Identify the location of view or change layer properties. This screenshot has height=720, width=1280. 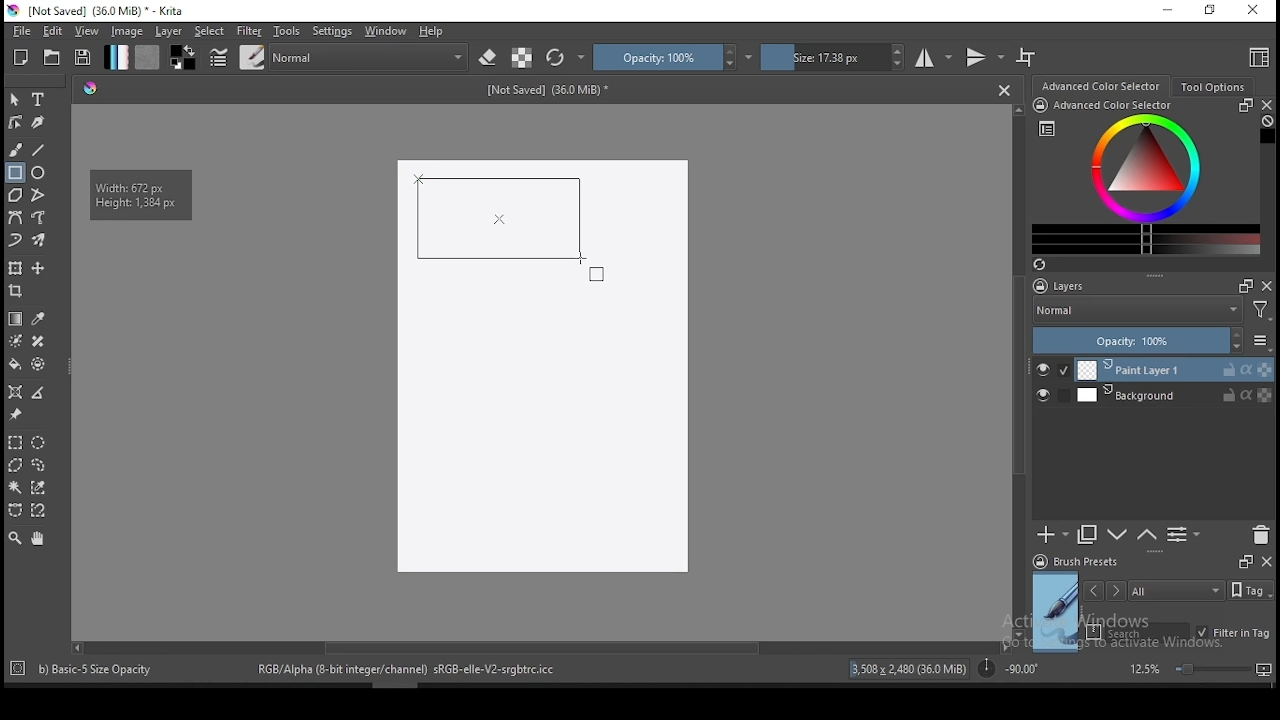
(1183, 534).